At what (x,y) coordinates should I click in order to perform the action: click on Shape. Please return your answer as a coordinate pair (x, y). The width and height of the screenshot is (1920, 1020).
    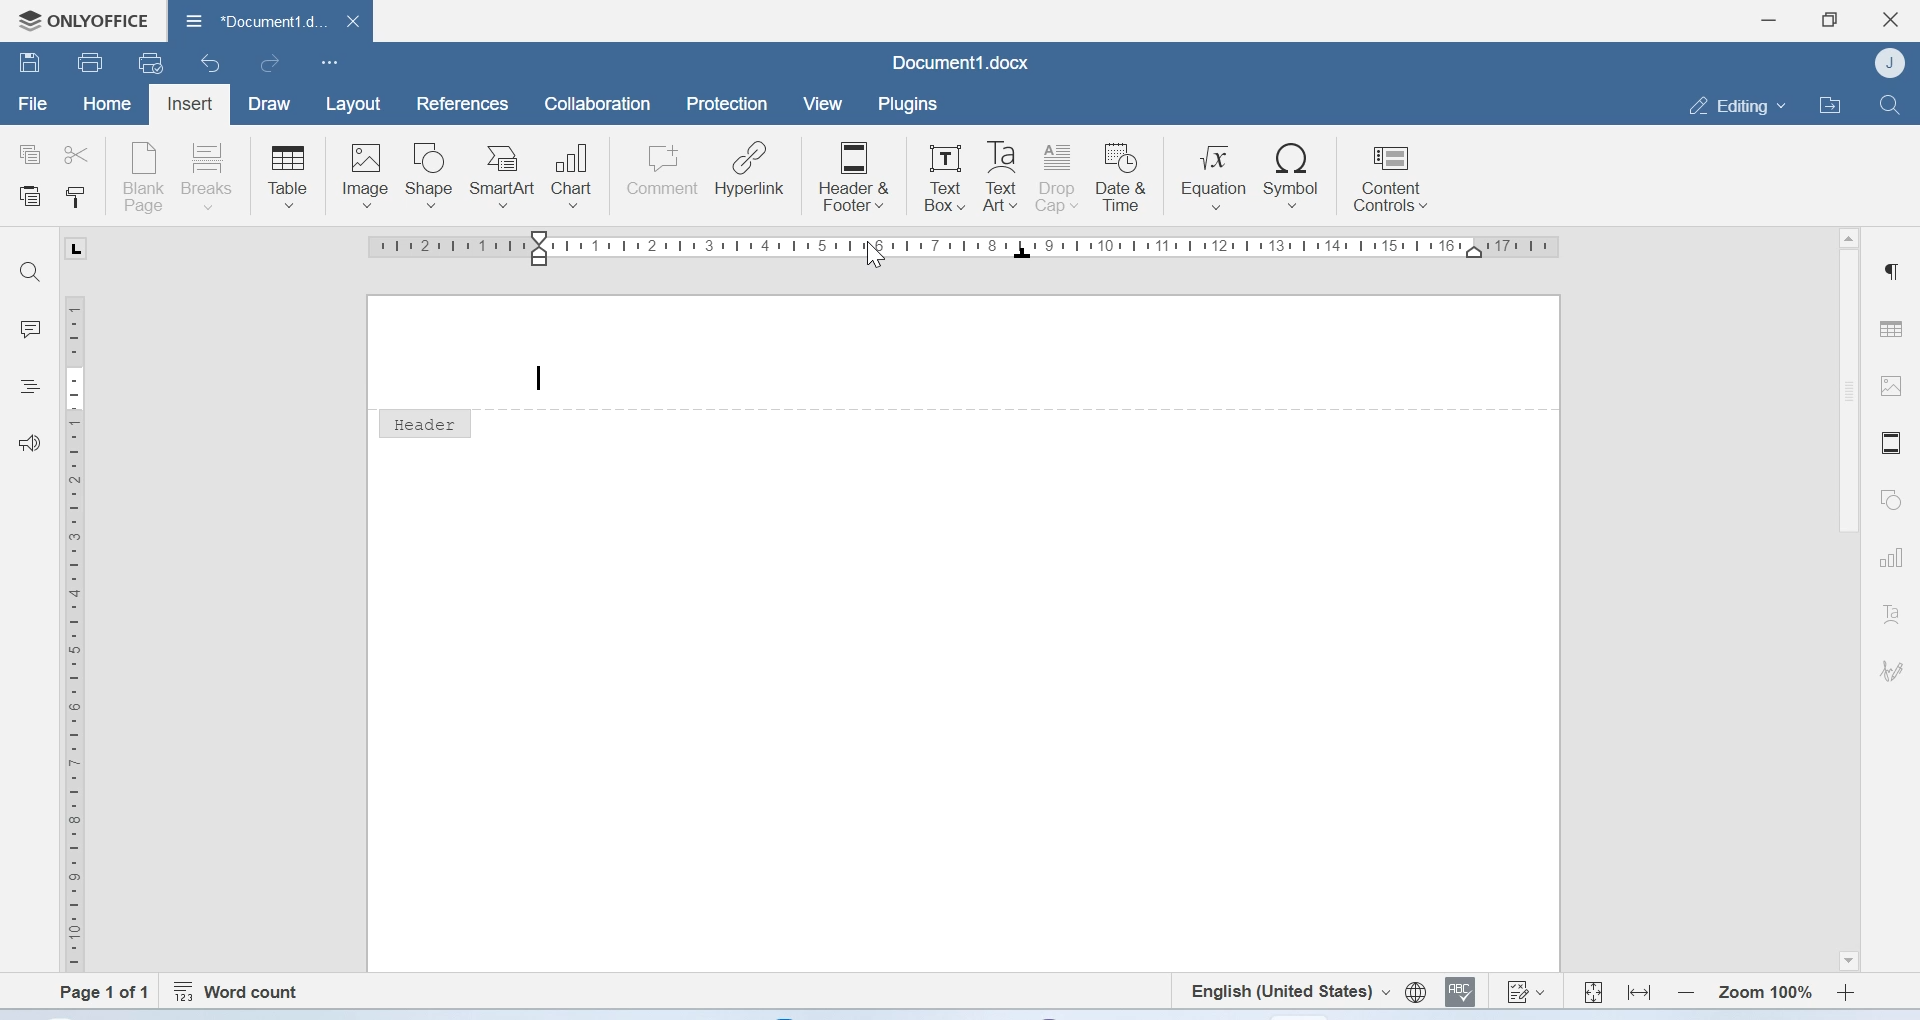
    Looking at the image, I should click on (432, 175).